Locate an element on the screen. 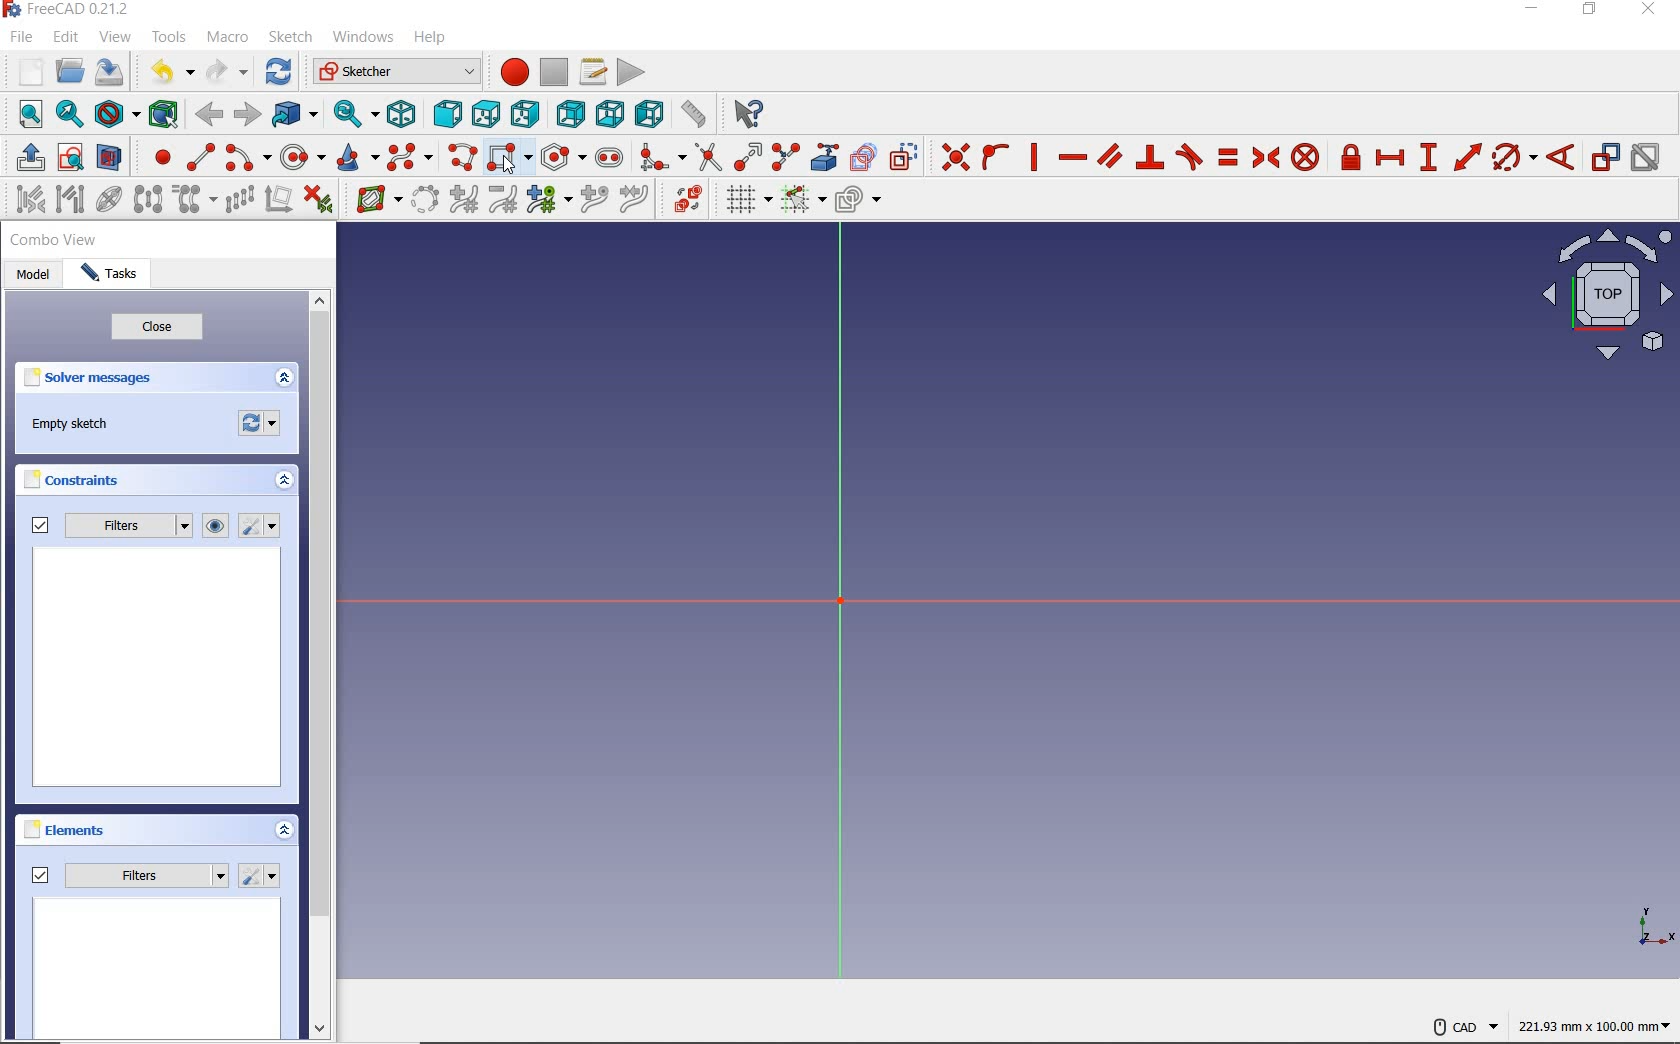 The width and height of the screenshot is (1680, 1044). increase B-Spline degree is located at coordinates (591, 201).